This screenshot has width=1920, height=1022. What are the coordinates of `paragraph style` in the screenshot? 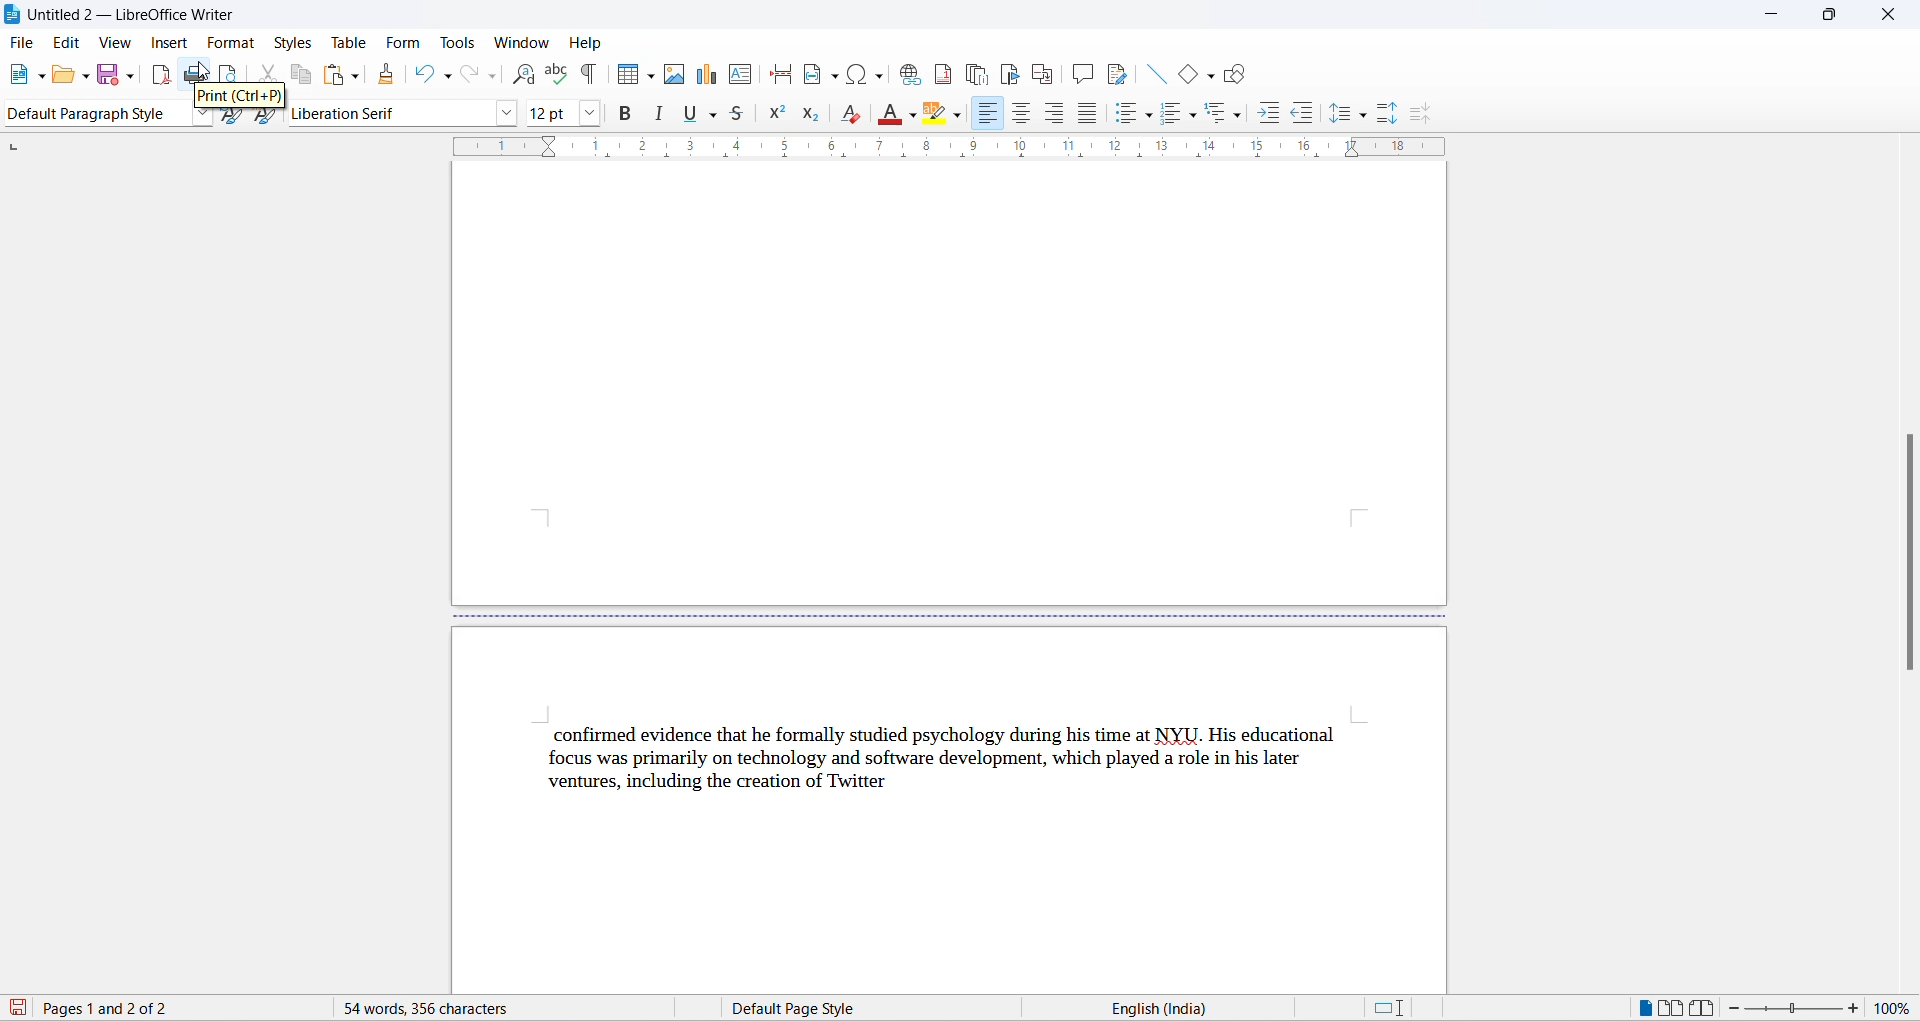 It's located at (99, 113).